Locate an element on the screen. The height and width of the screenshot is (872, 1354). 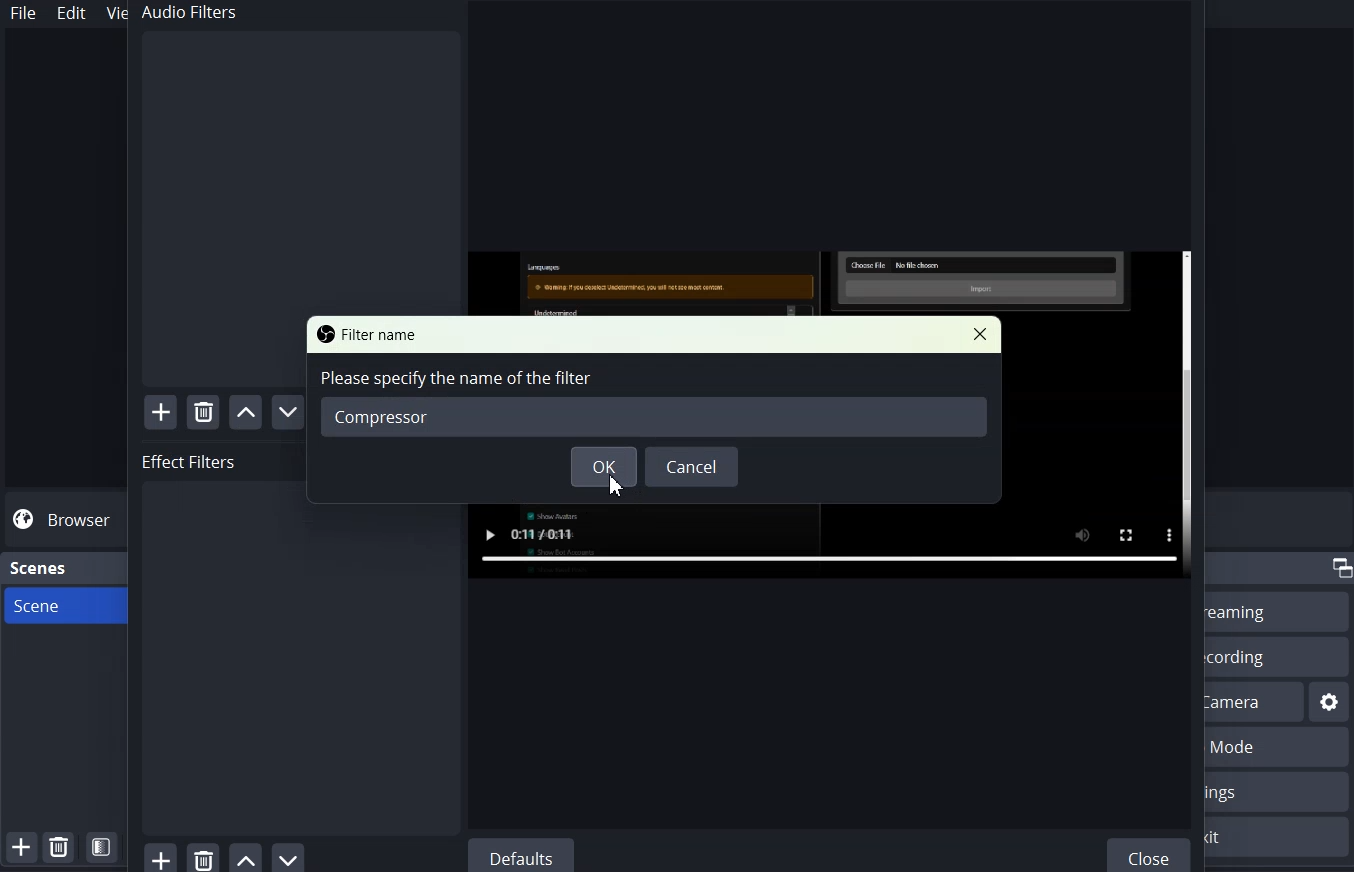
Remove Filter is located at coordinates (203, 856).